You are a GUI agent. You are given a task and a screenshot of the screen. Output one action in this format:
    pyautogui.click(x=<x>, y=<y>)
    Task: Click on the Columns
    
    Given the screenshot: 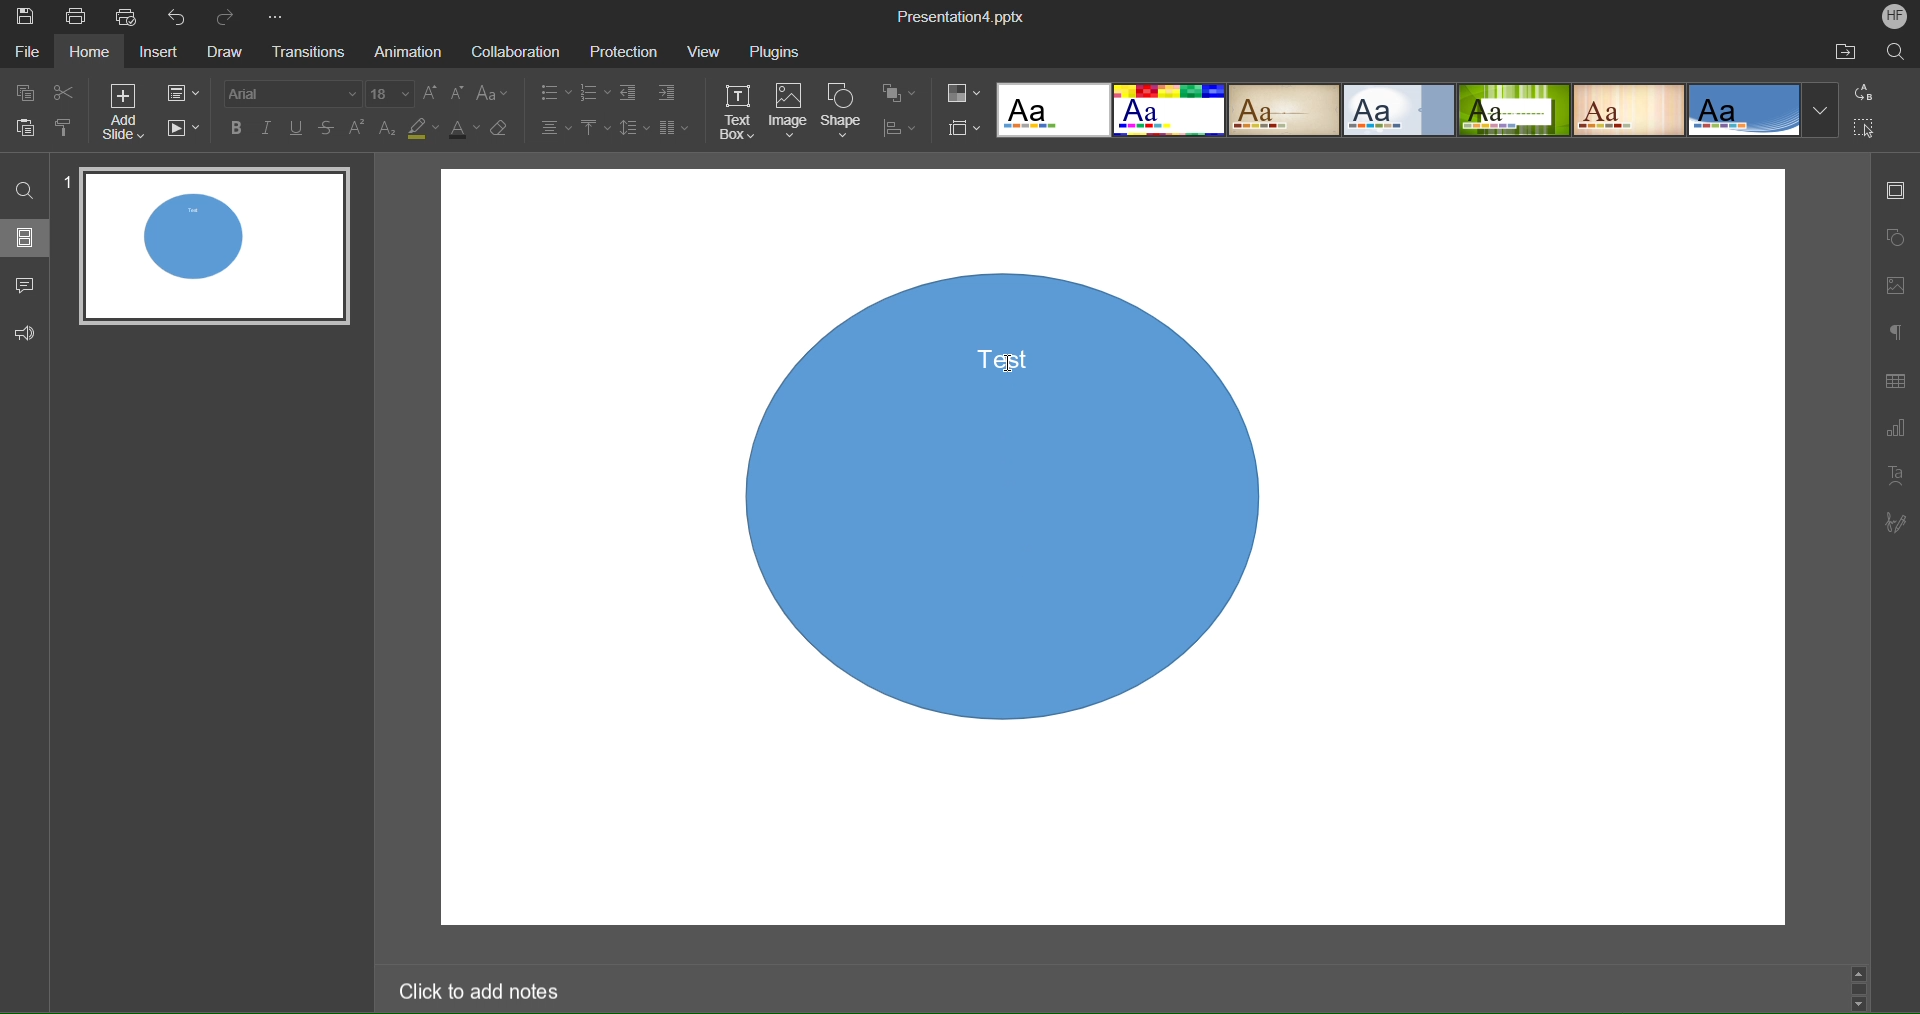 What is the action you would take?
    pyautogui.click(x=677, y=130)
    